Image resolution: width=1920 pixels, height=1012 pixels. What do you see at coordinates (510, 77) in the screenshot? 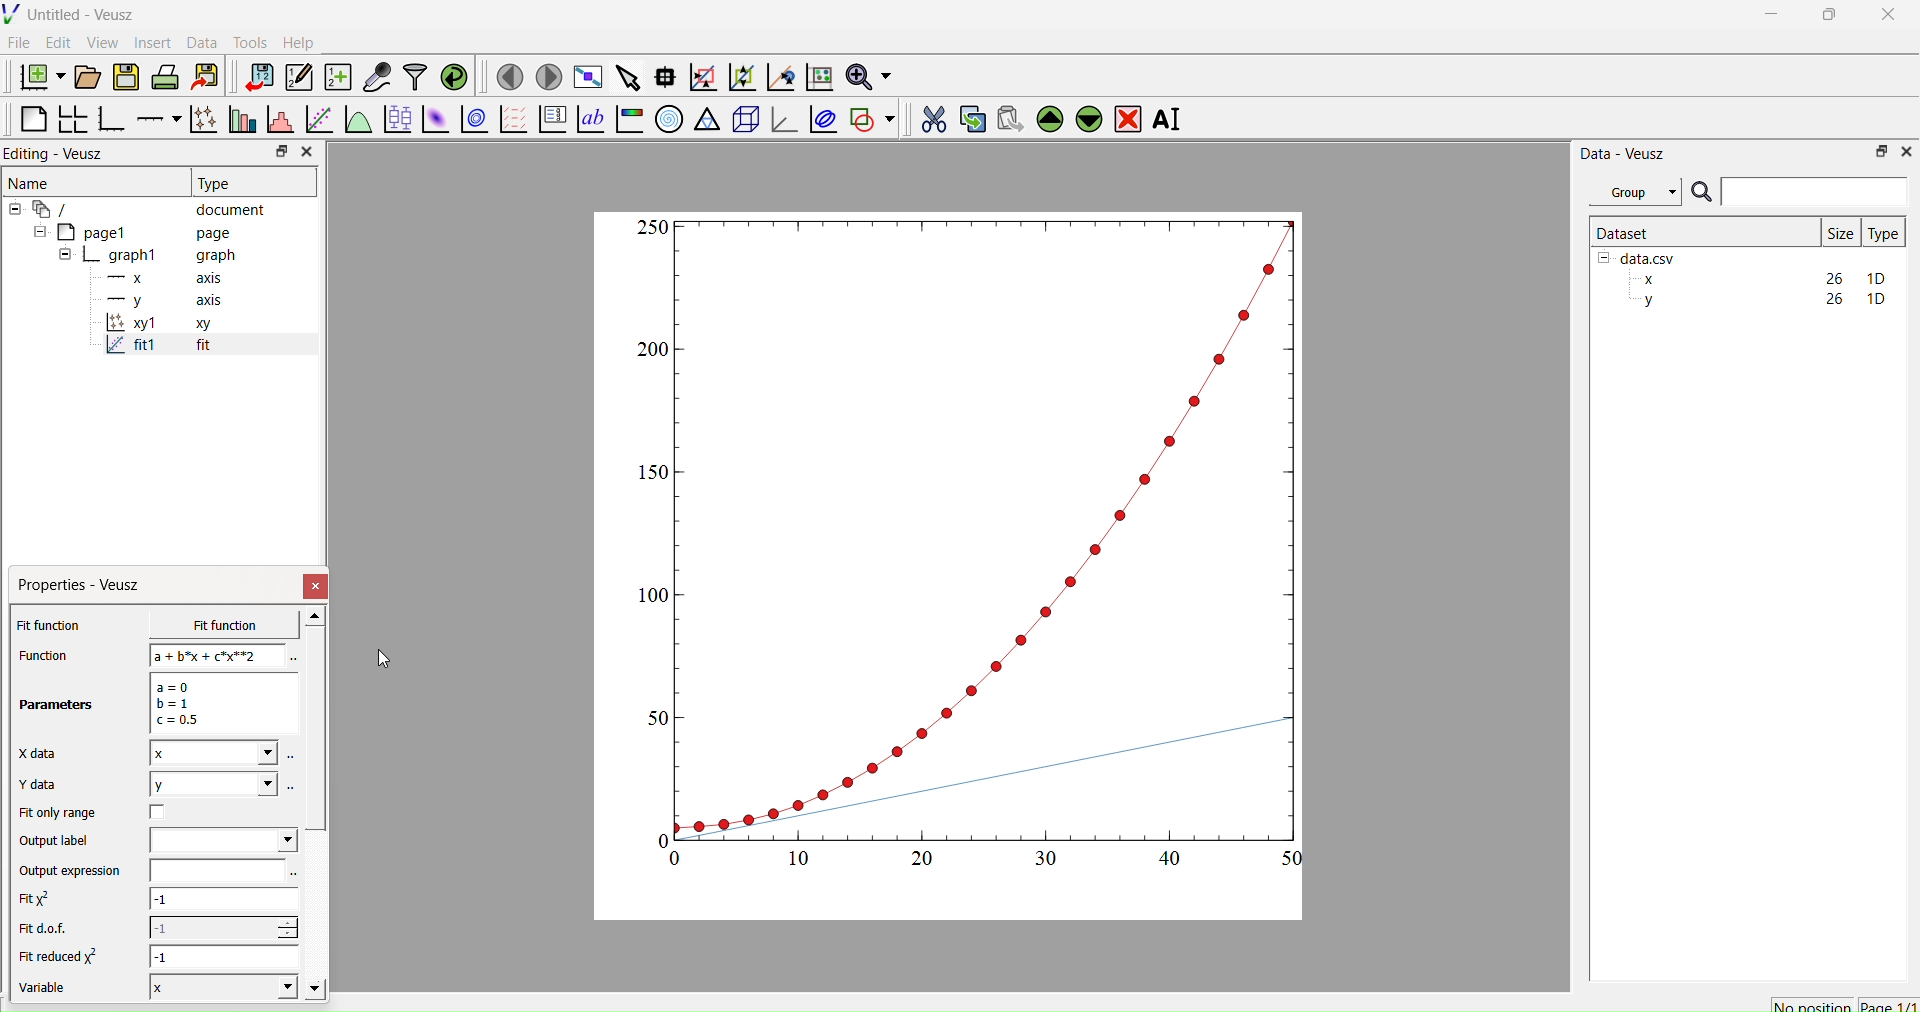
I see `Previous page` at bounding box center [510, 77].